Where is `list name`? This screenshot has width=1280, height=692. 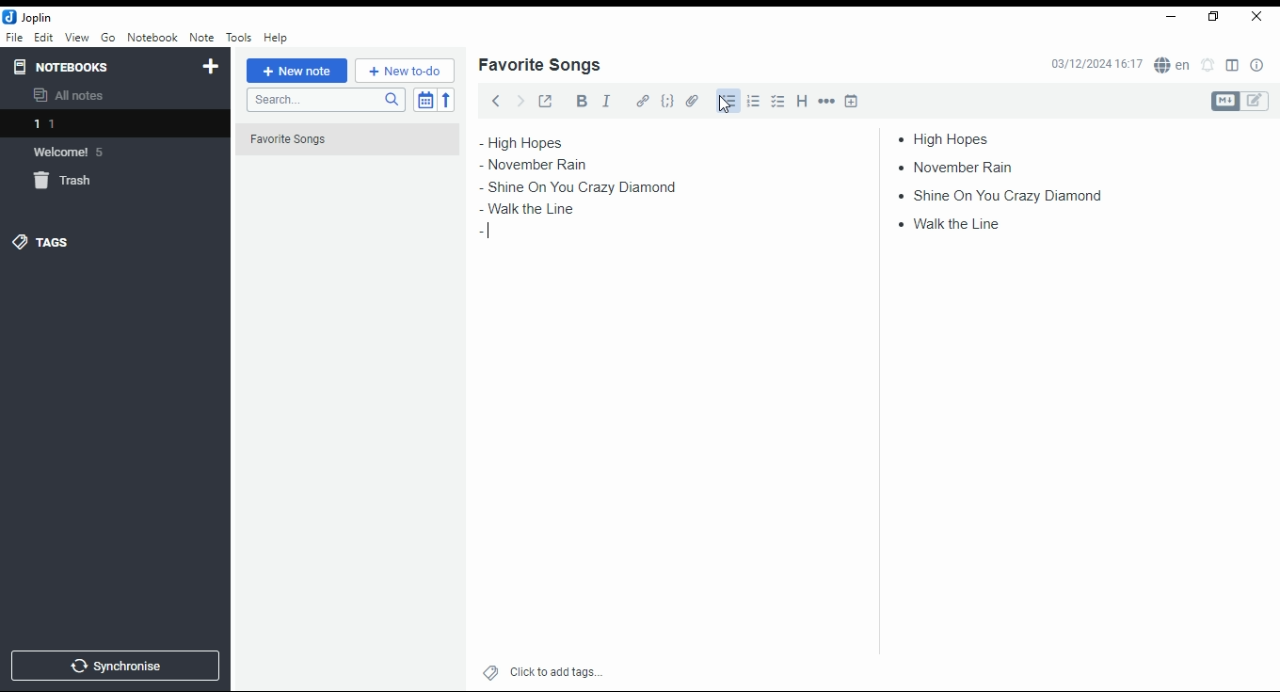 list name is located at coordinates (539, 66).